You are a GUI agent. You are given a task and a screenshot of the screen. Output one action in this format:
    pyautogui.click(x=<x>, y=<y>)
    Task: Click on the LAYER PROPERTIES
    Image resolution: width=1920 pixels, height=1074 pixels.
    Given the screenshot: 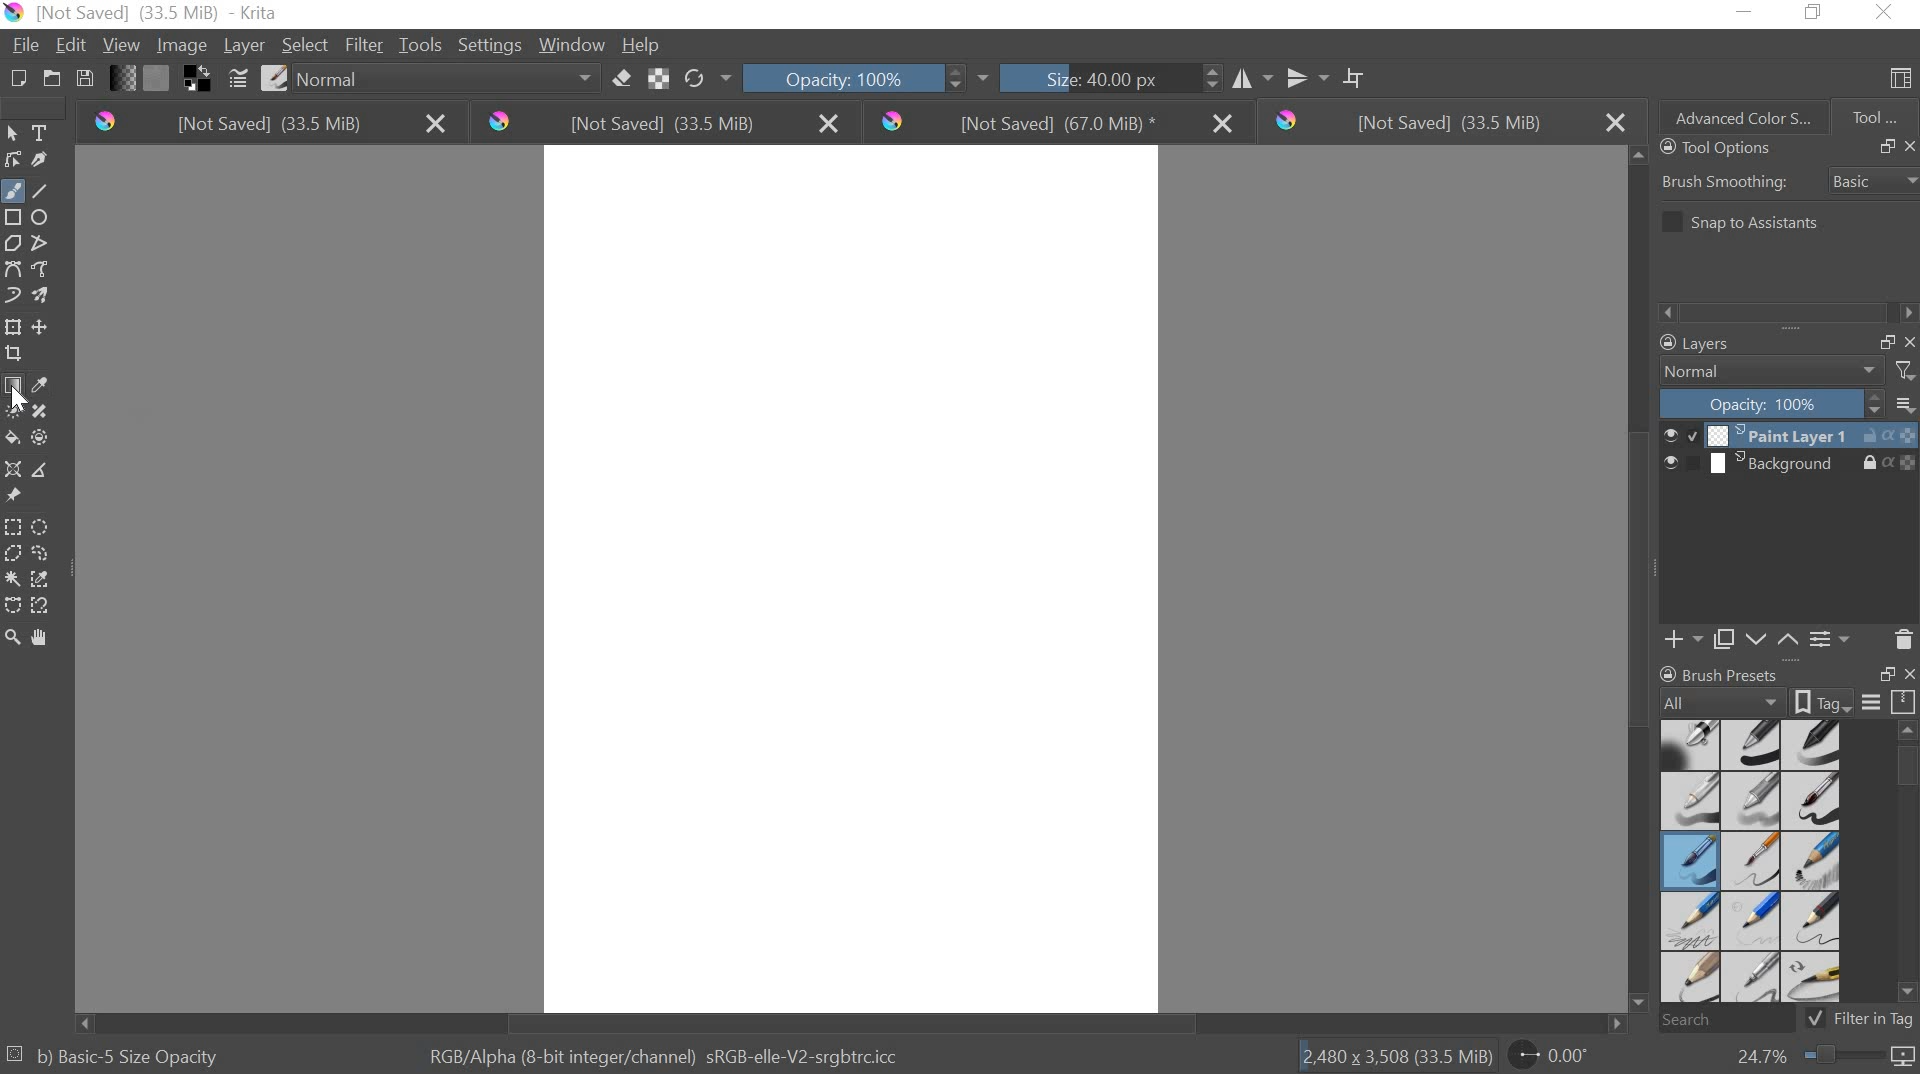 What is the action you would take?
    pyautogui.click(x=1830, y=639)
    